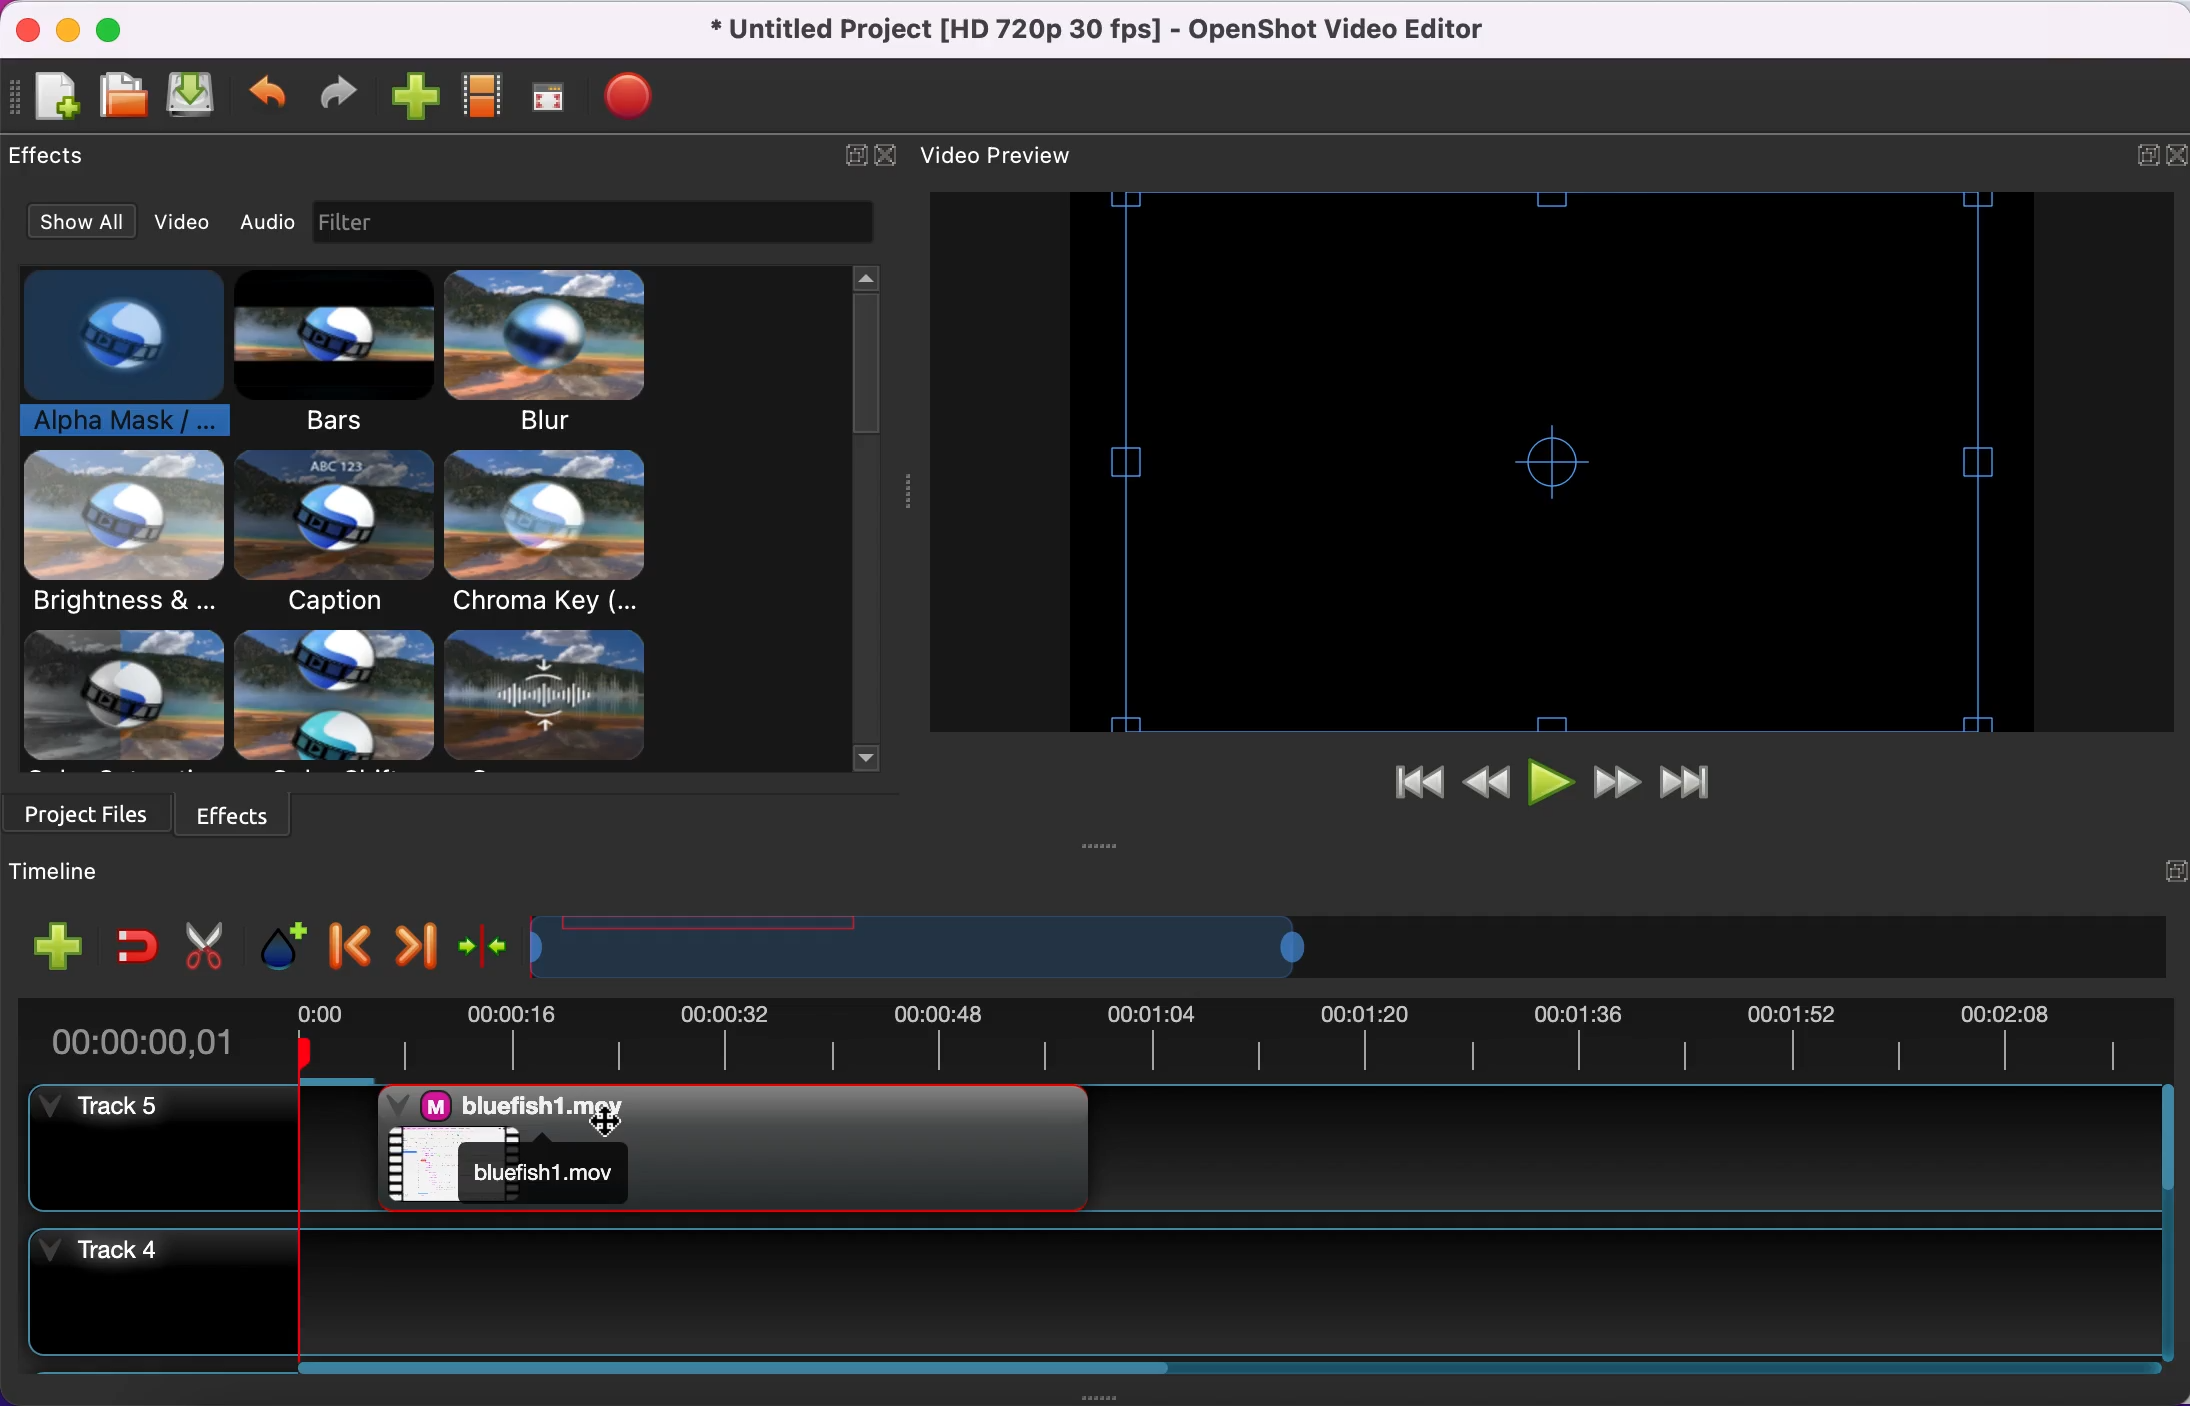  I want to click on video preview, so click(1012, 156).